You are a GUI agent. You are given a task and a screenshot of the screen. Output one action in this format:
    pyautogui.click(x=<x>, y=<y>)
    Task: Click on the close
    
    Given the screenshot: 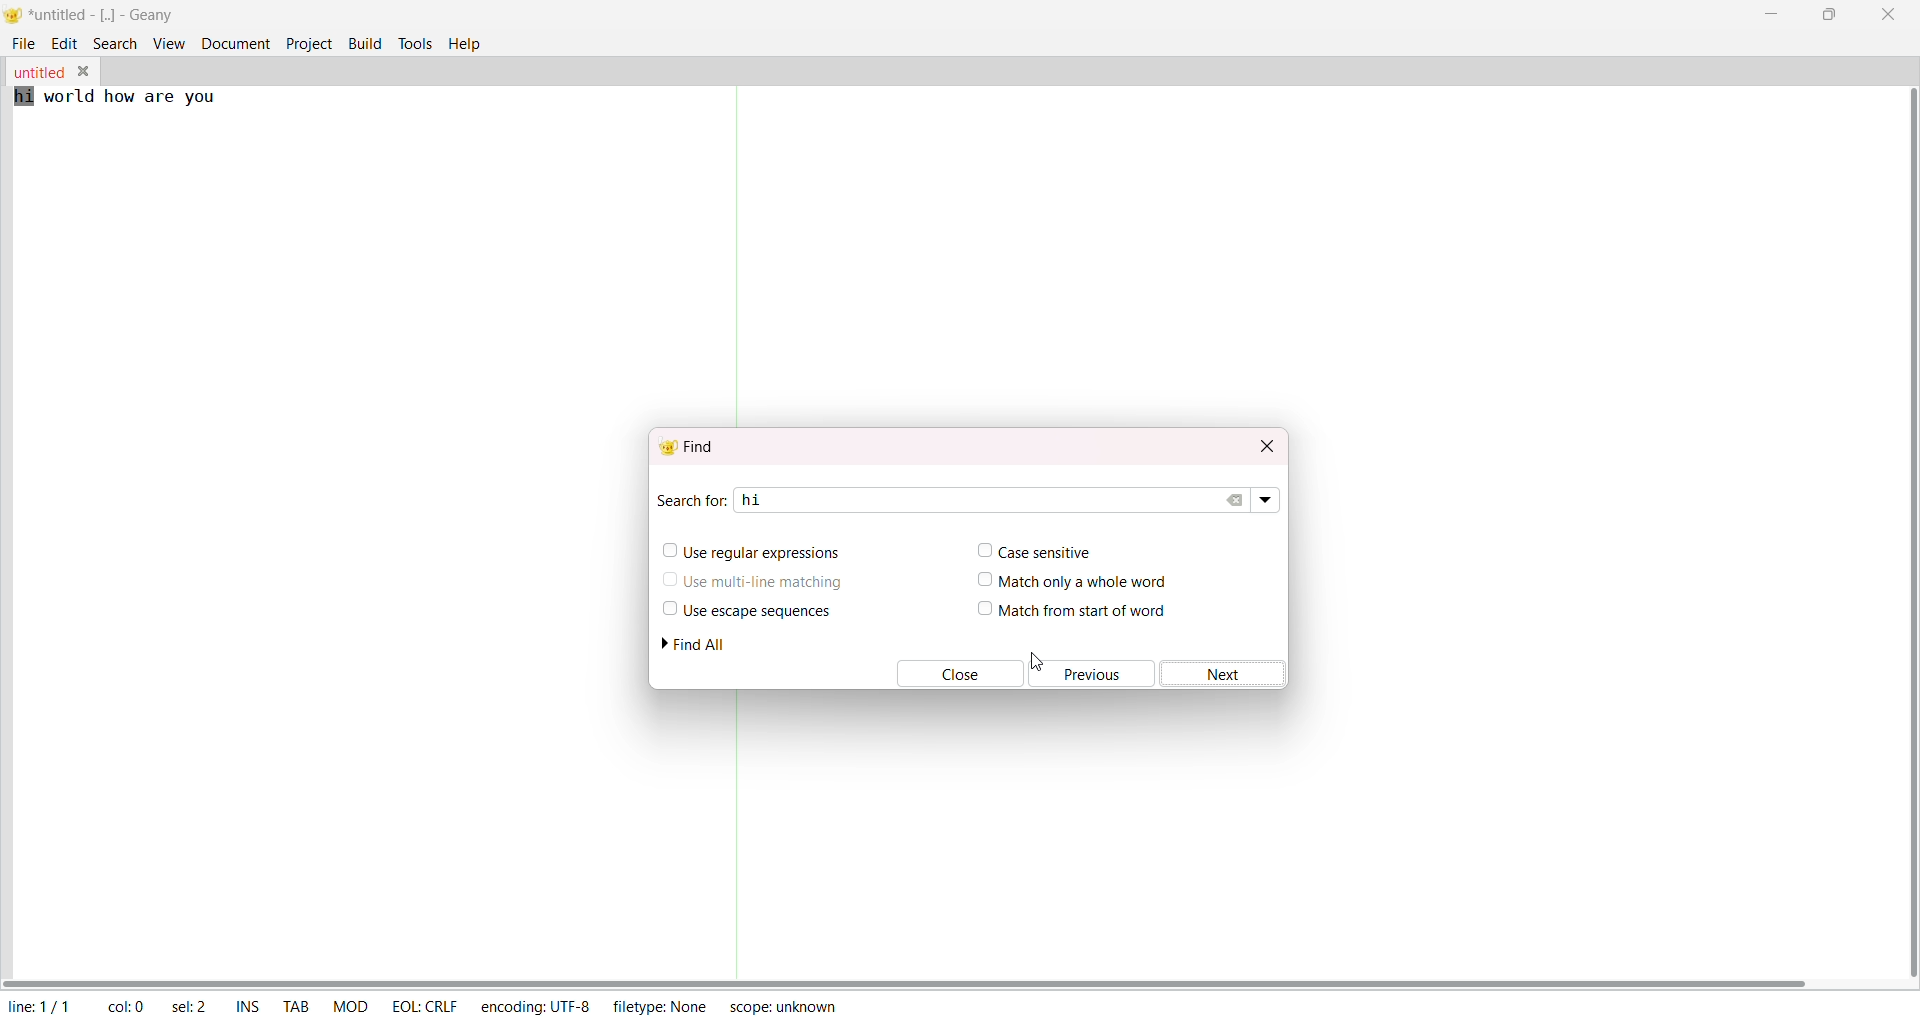 What is the action you would take?
    pyautogui.click(x=1266, y=445)
    